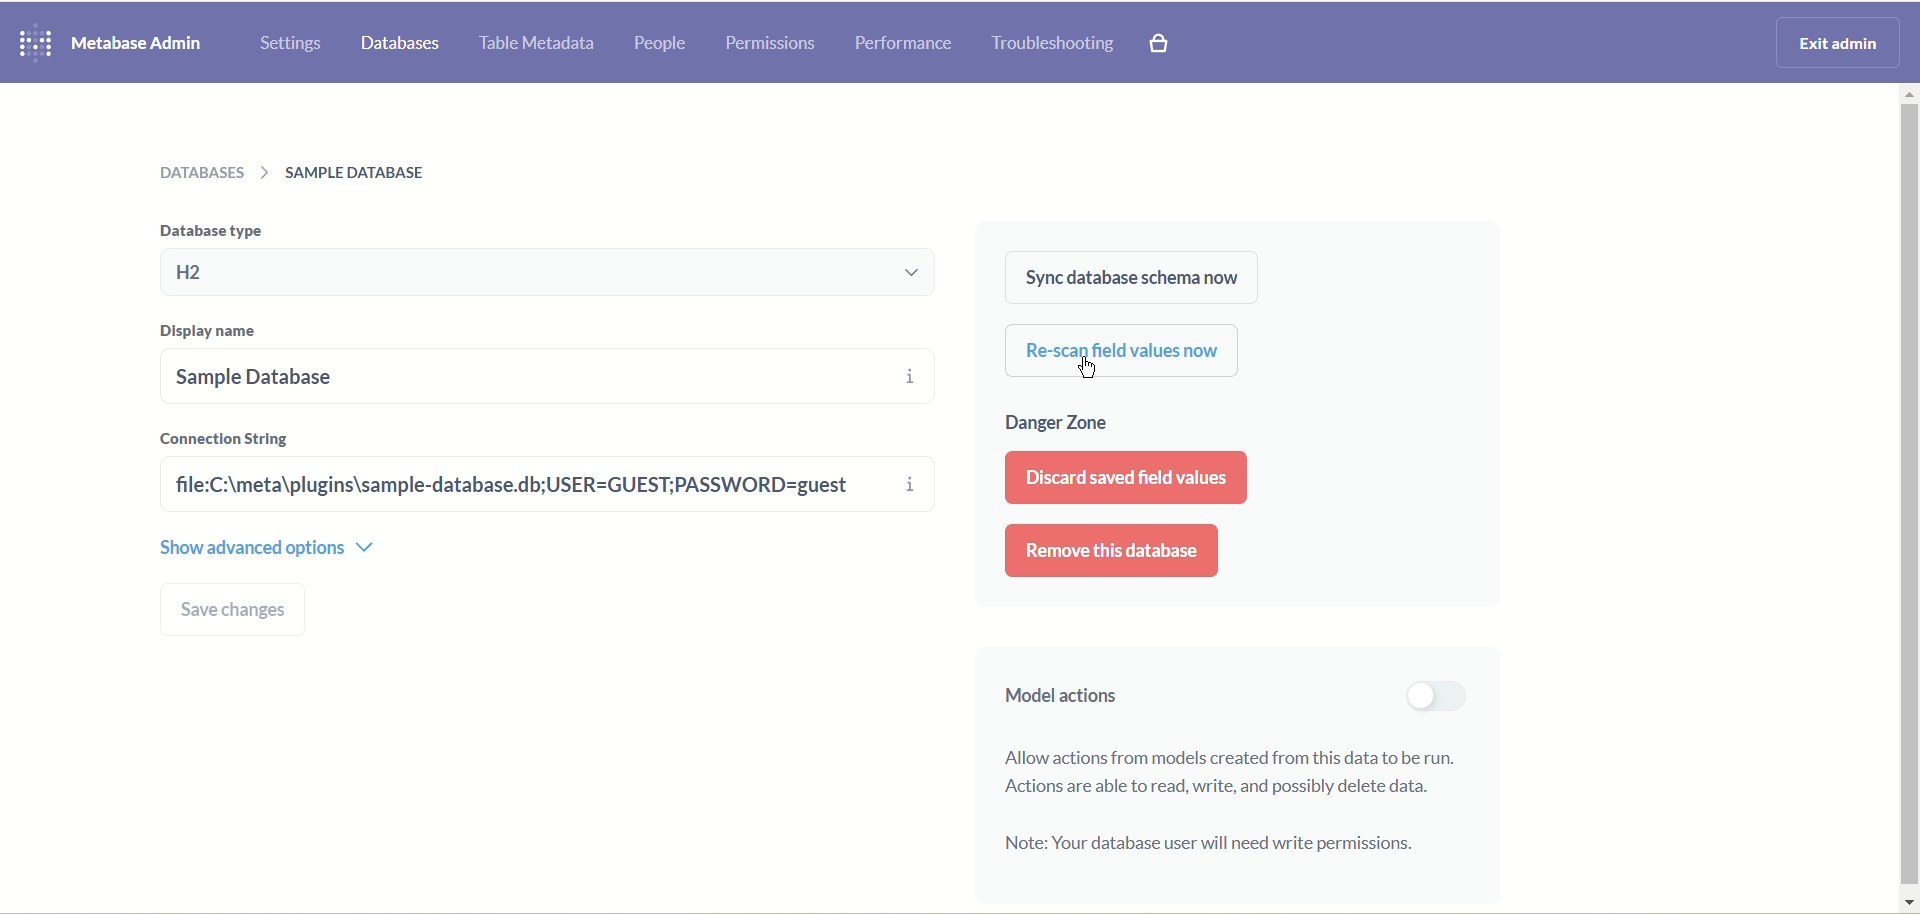 This screenshot has width=1920, height=914. I want to click on table metabase, so click(533, 45).